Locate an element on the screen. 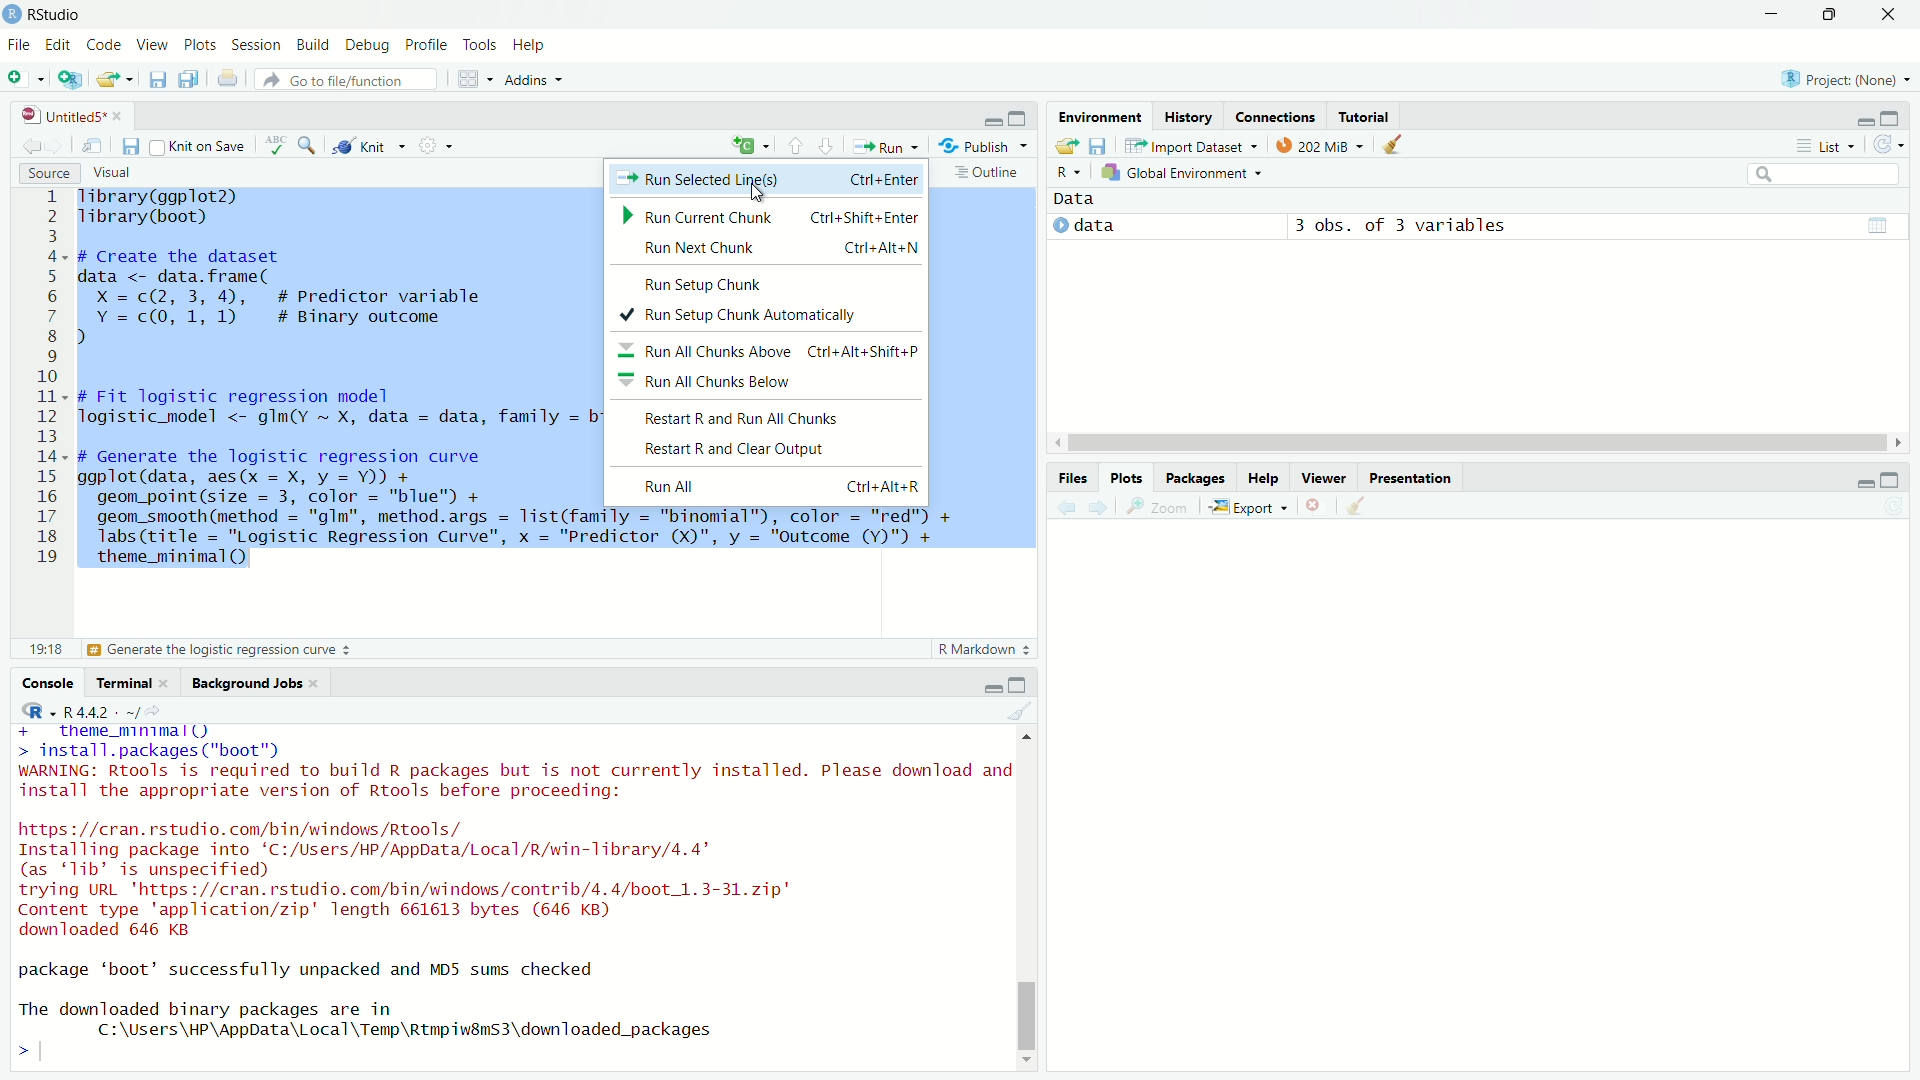  Export is located at coordinates (1249, 506).